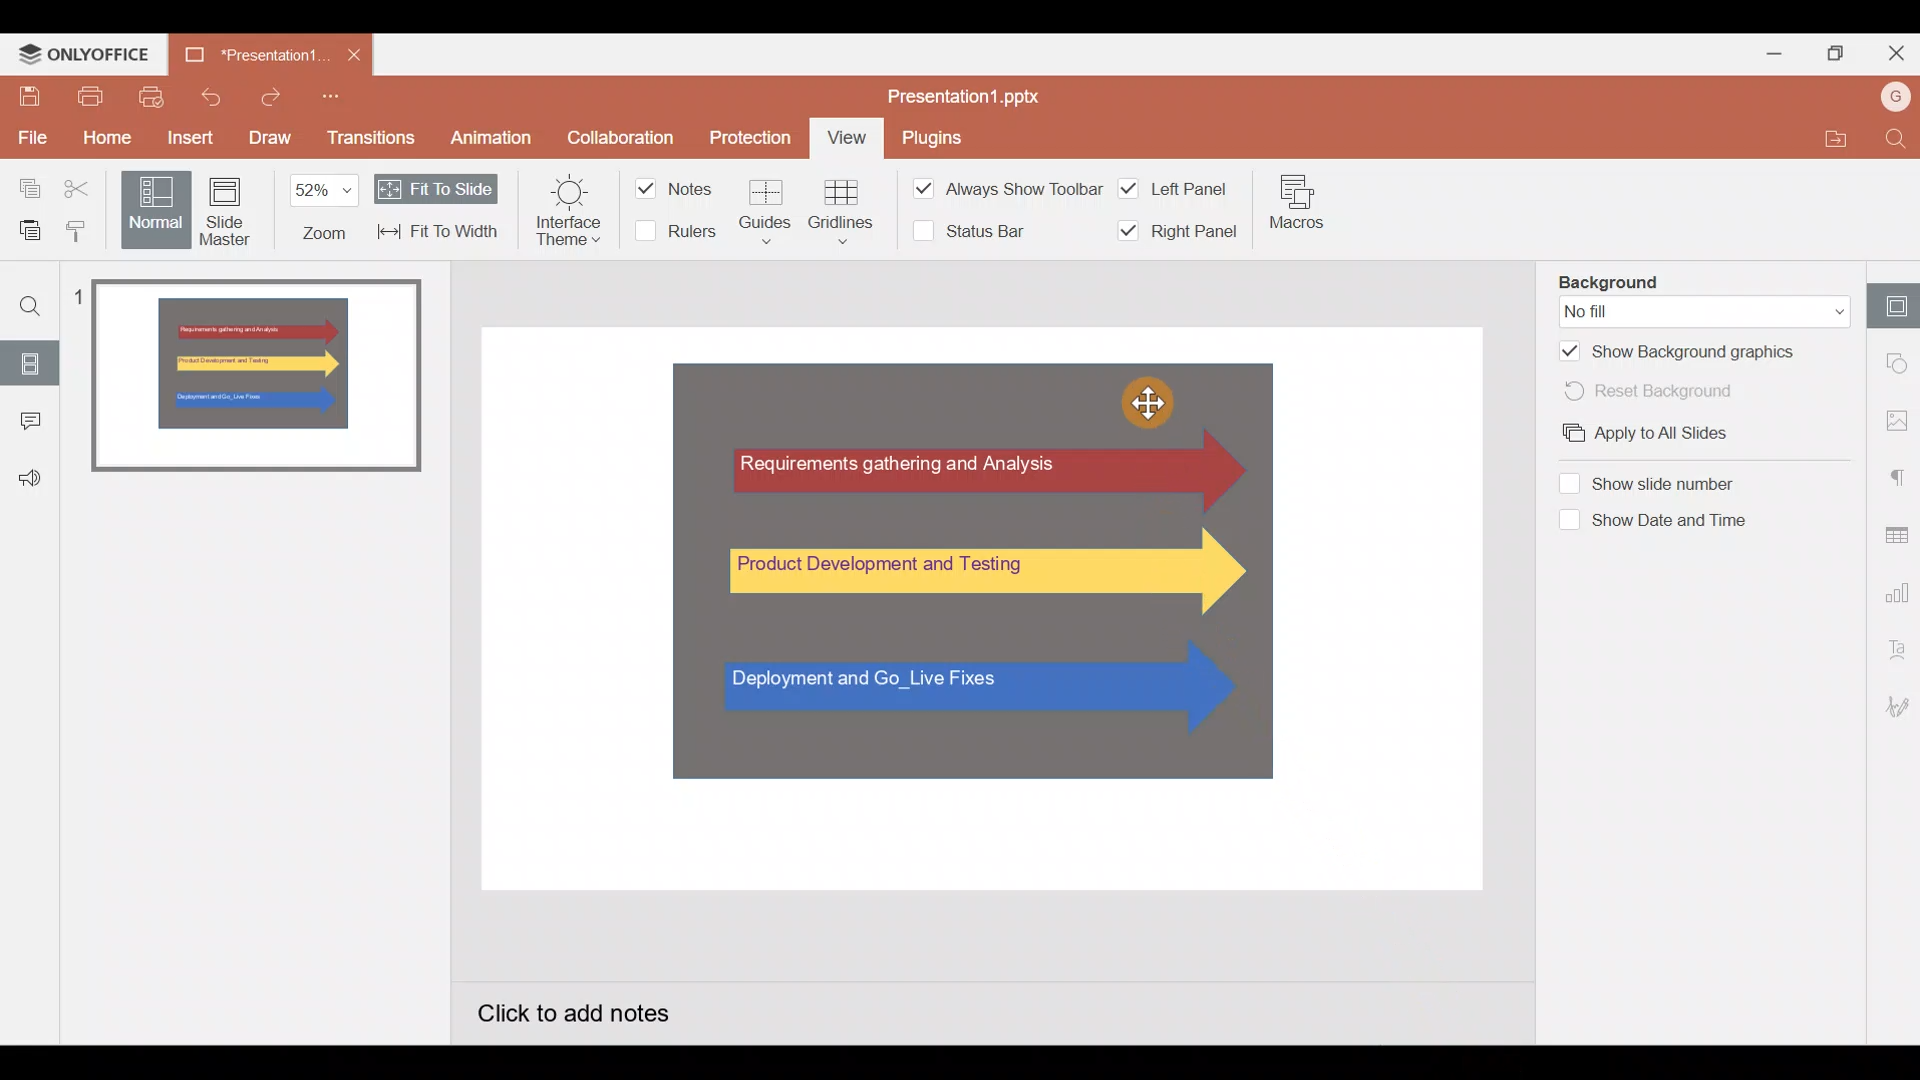  What do you see at coordinates (320, 210) in the screenshot?
I see `Zoom` at bounding box center [320, 210].